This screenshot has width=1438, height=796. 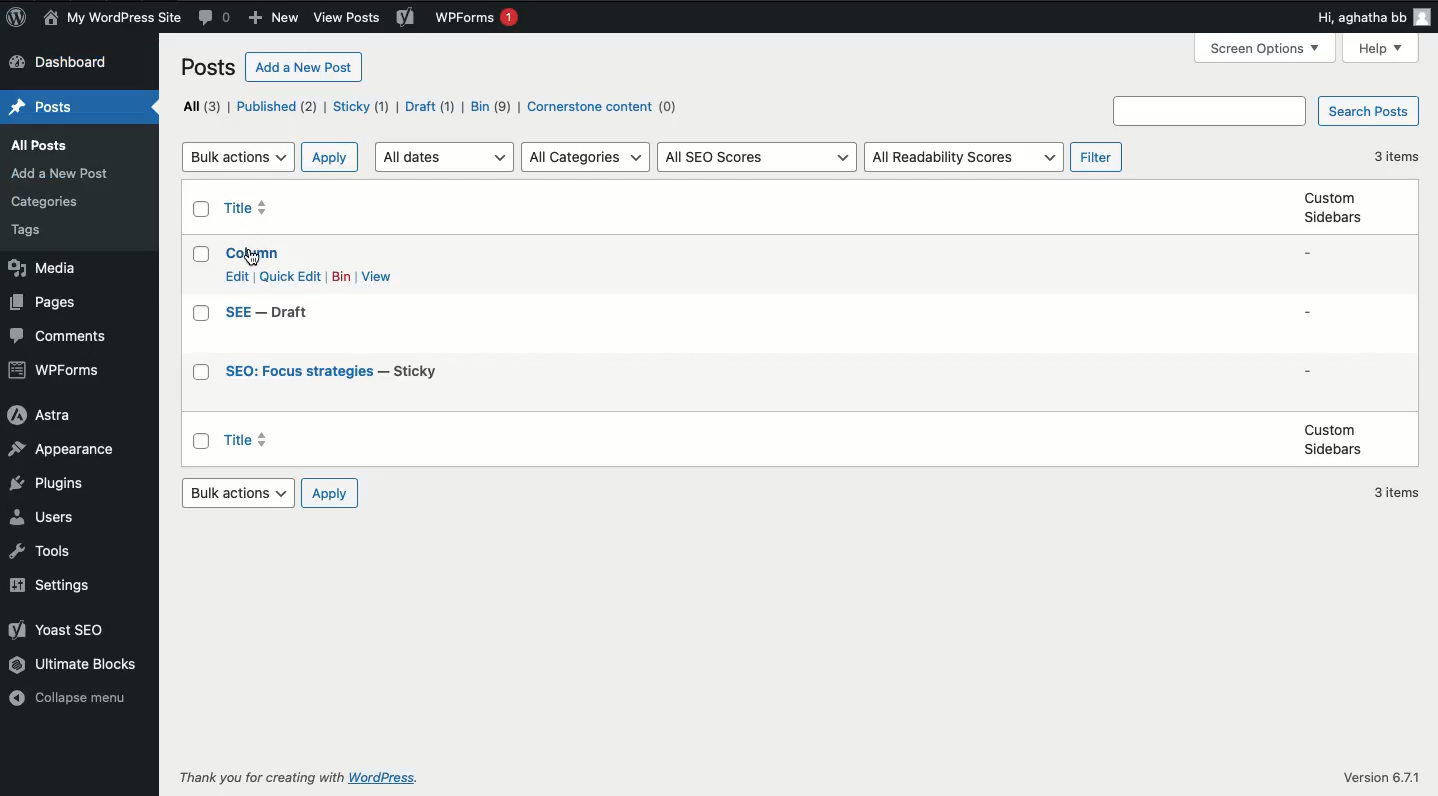 What do you see at coordinates (244, 206) in the screenshot?
I see `title` at bounding box center [244, 206].